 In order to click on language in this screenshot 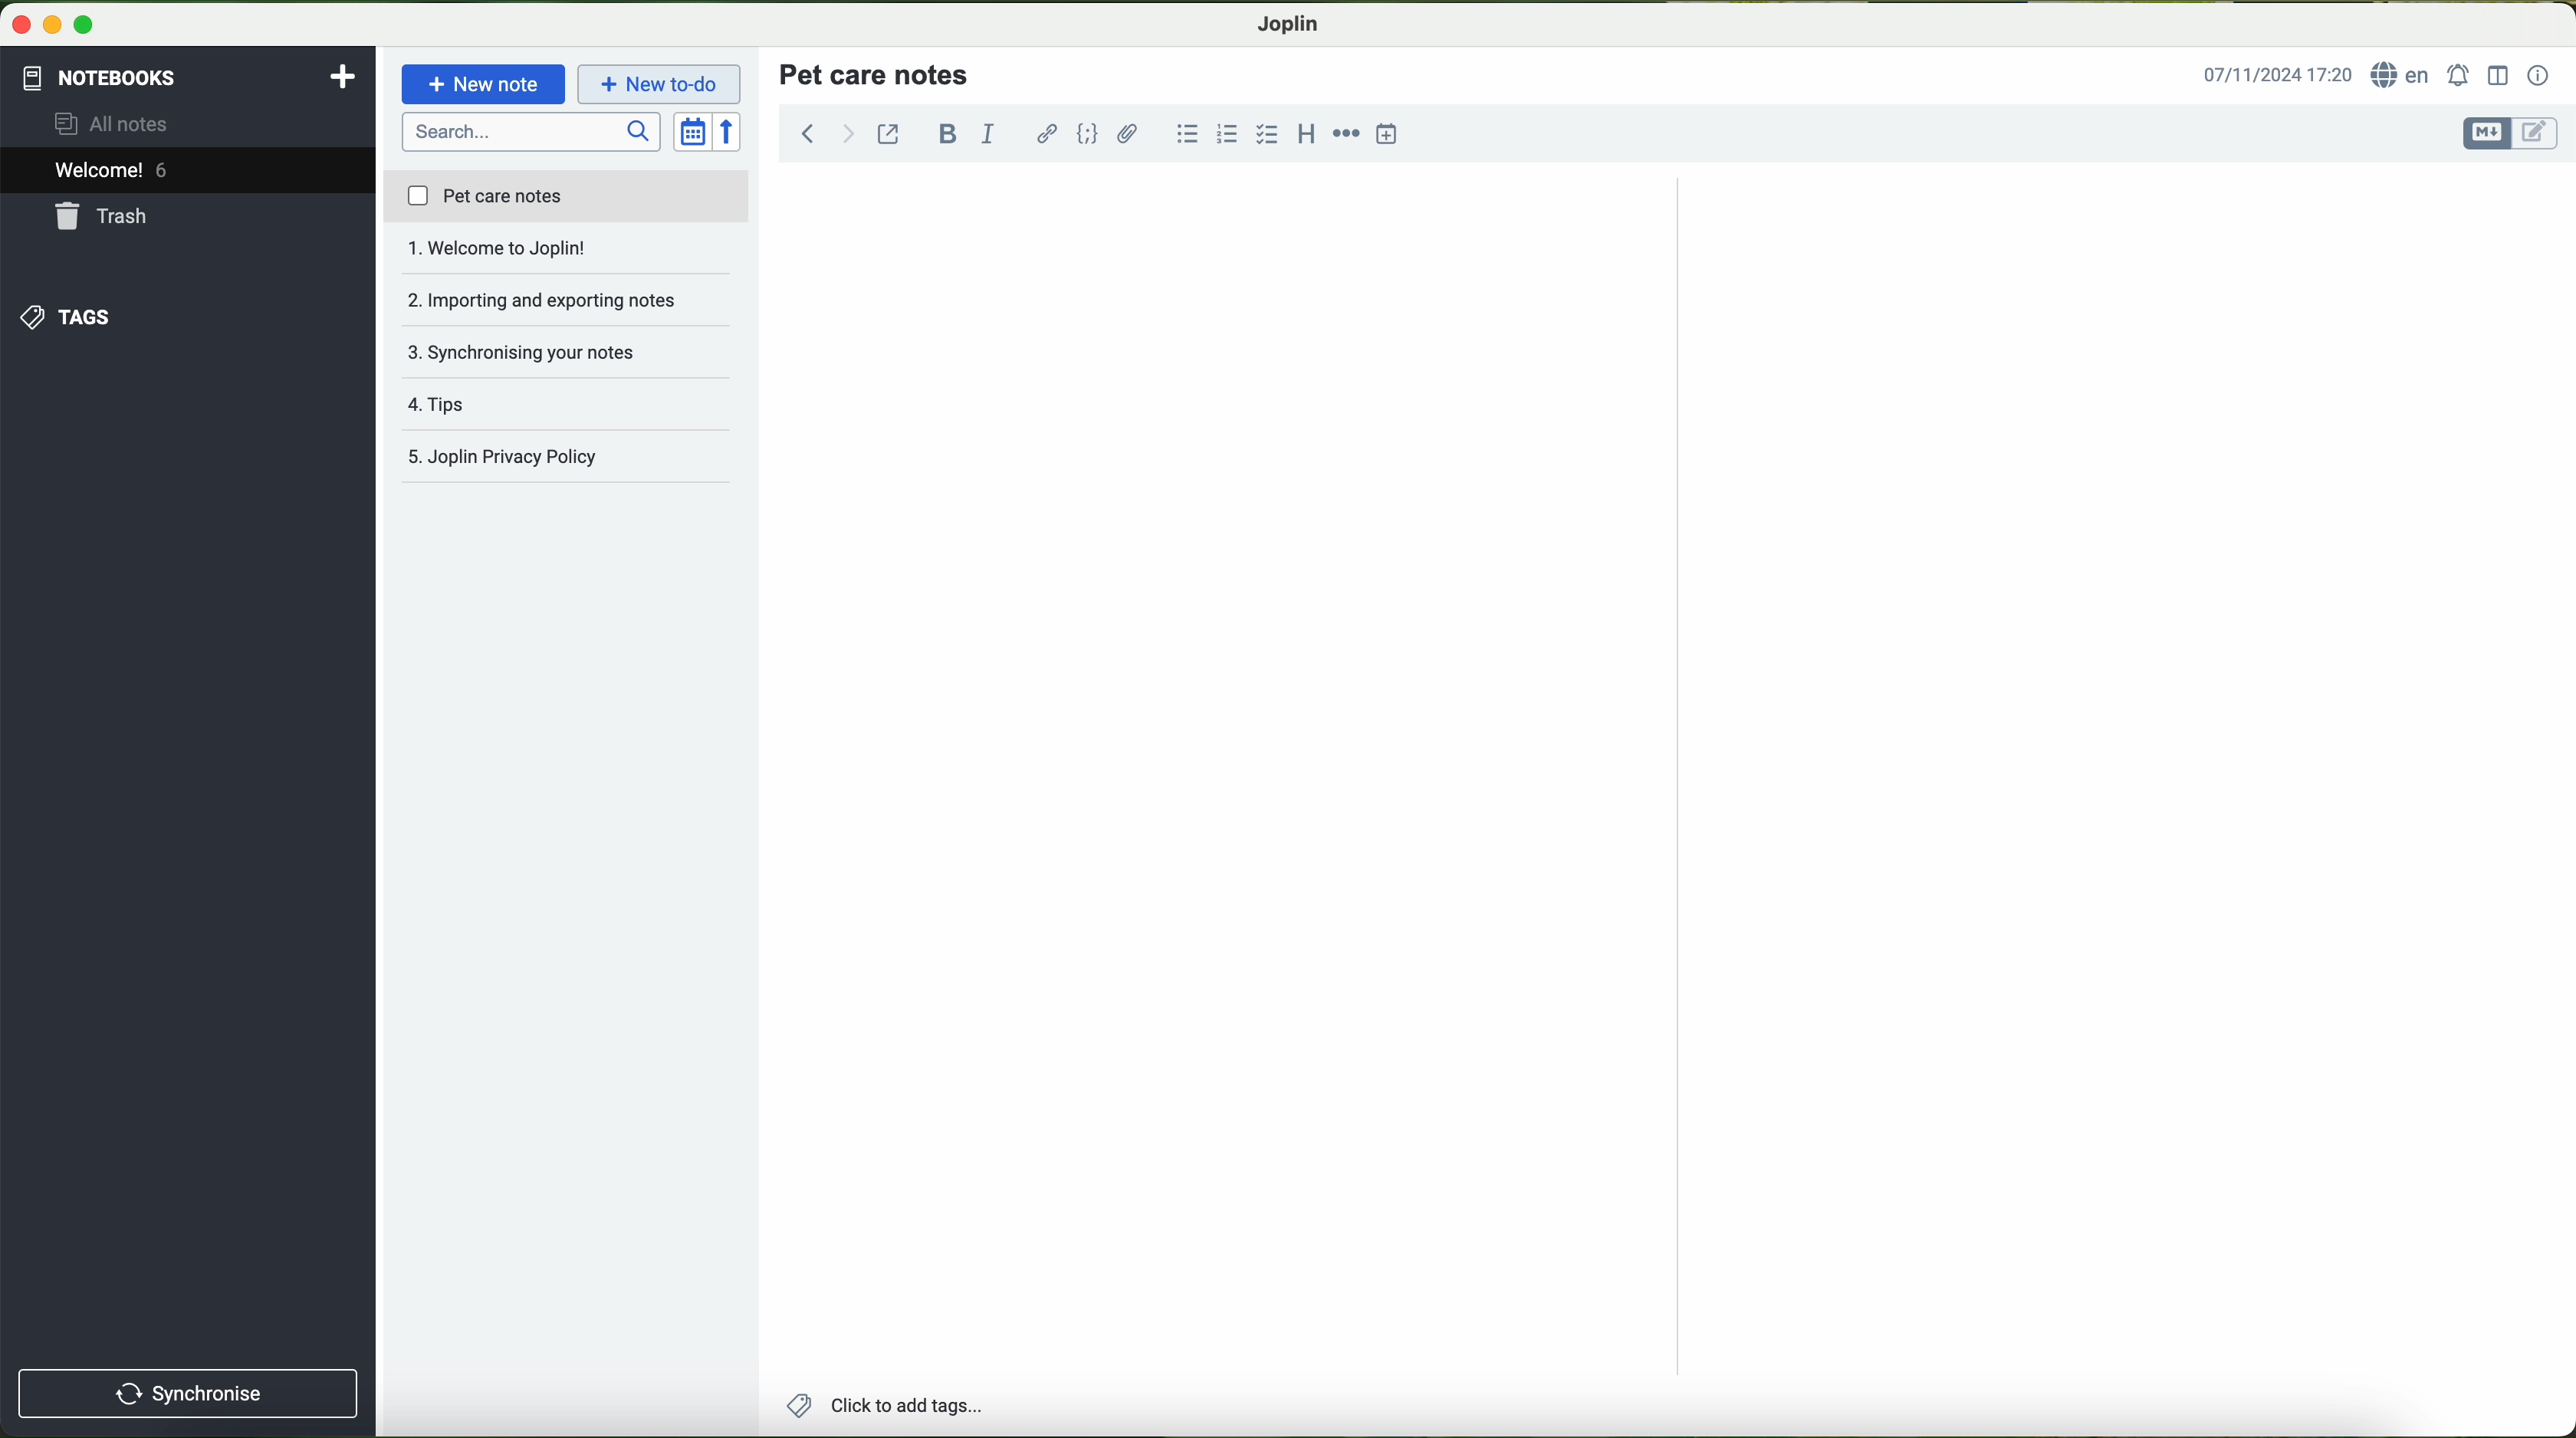, I will do `click(2404, 76)`.